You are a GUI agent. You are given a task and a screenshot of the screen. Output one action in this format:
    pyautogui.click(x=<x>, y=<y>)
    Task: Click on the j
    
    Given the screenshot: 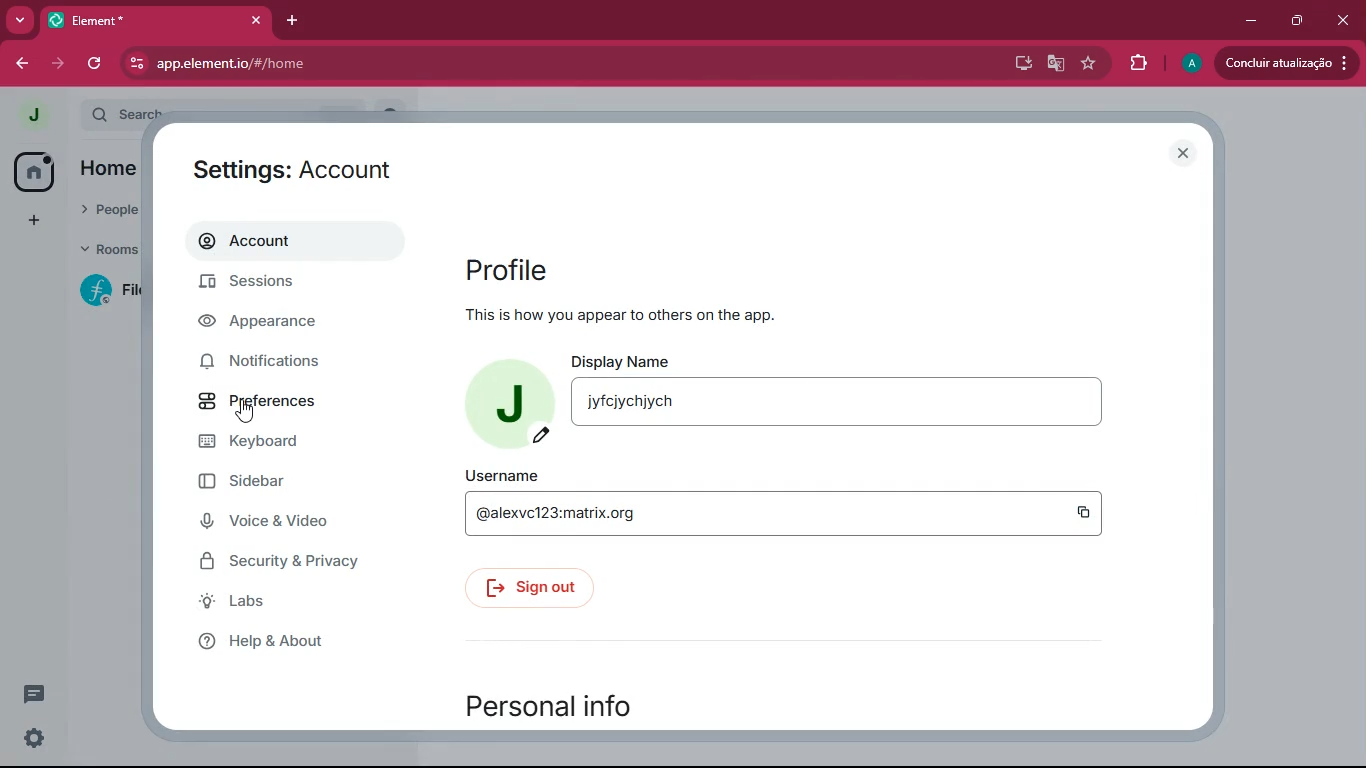 What is the action you would take?
    pyautogui.click(x=30, y=117)
    